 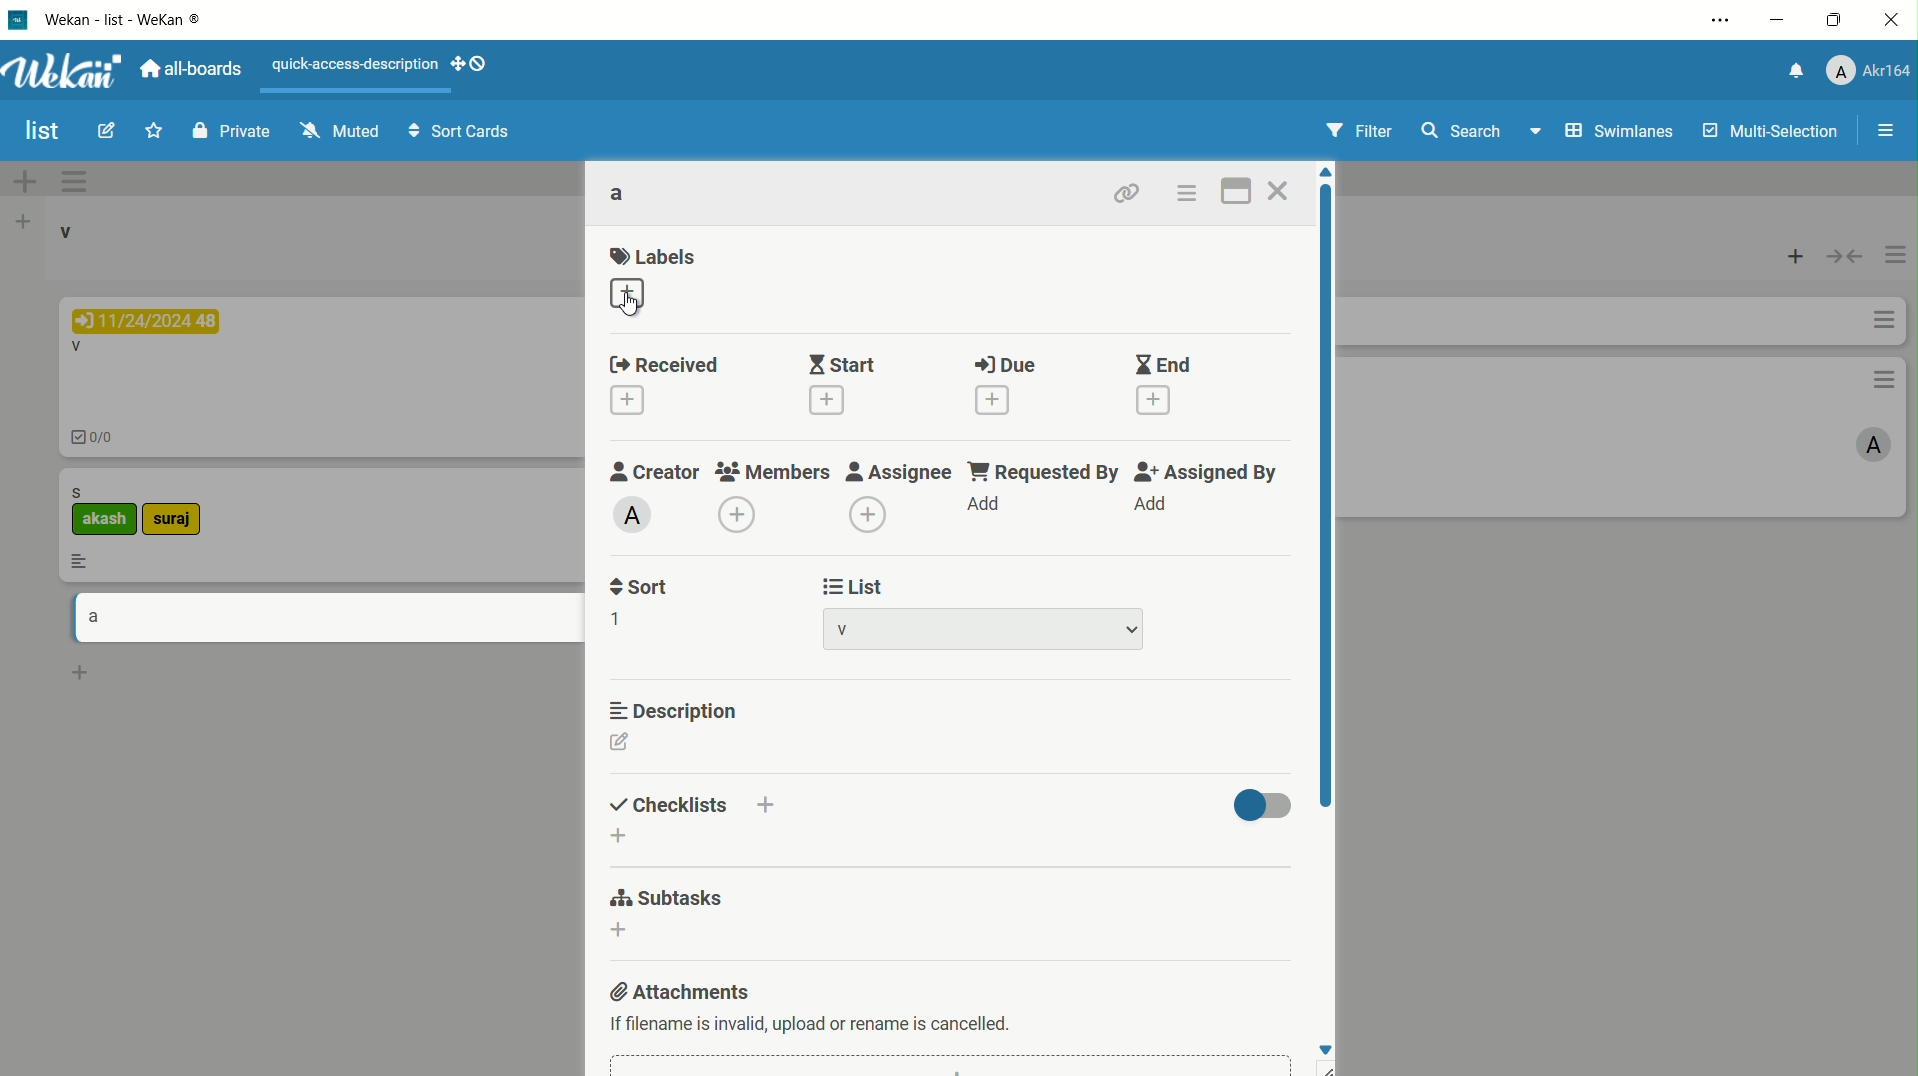 I want to click on add assignee, so click(x=869, y=513).